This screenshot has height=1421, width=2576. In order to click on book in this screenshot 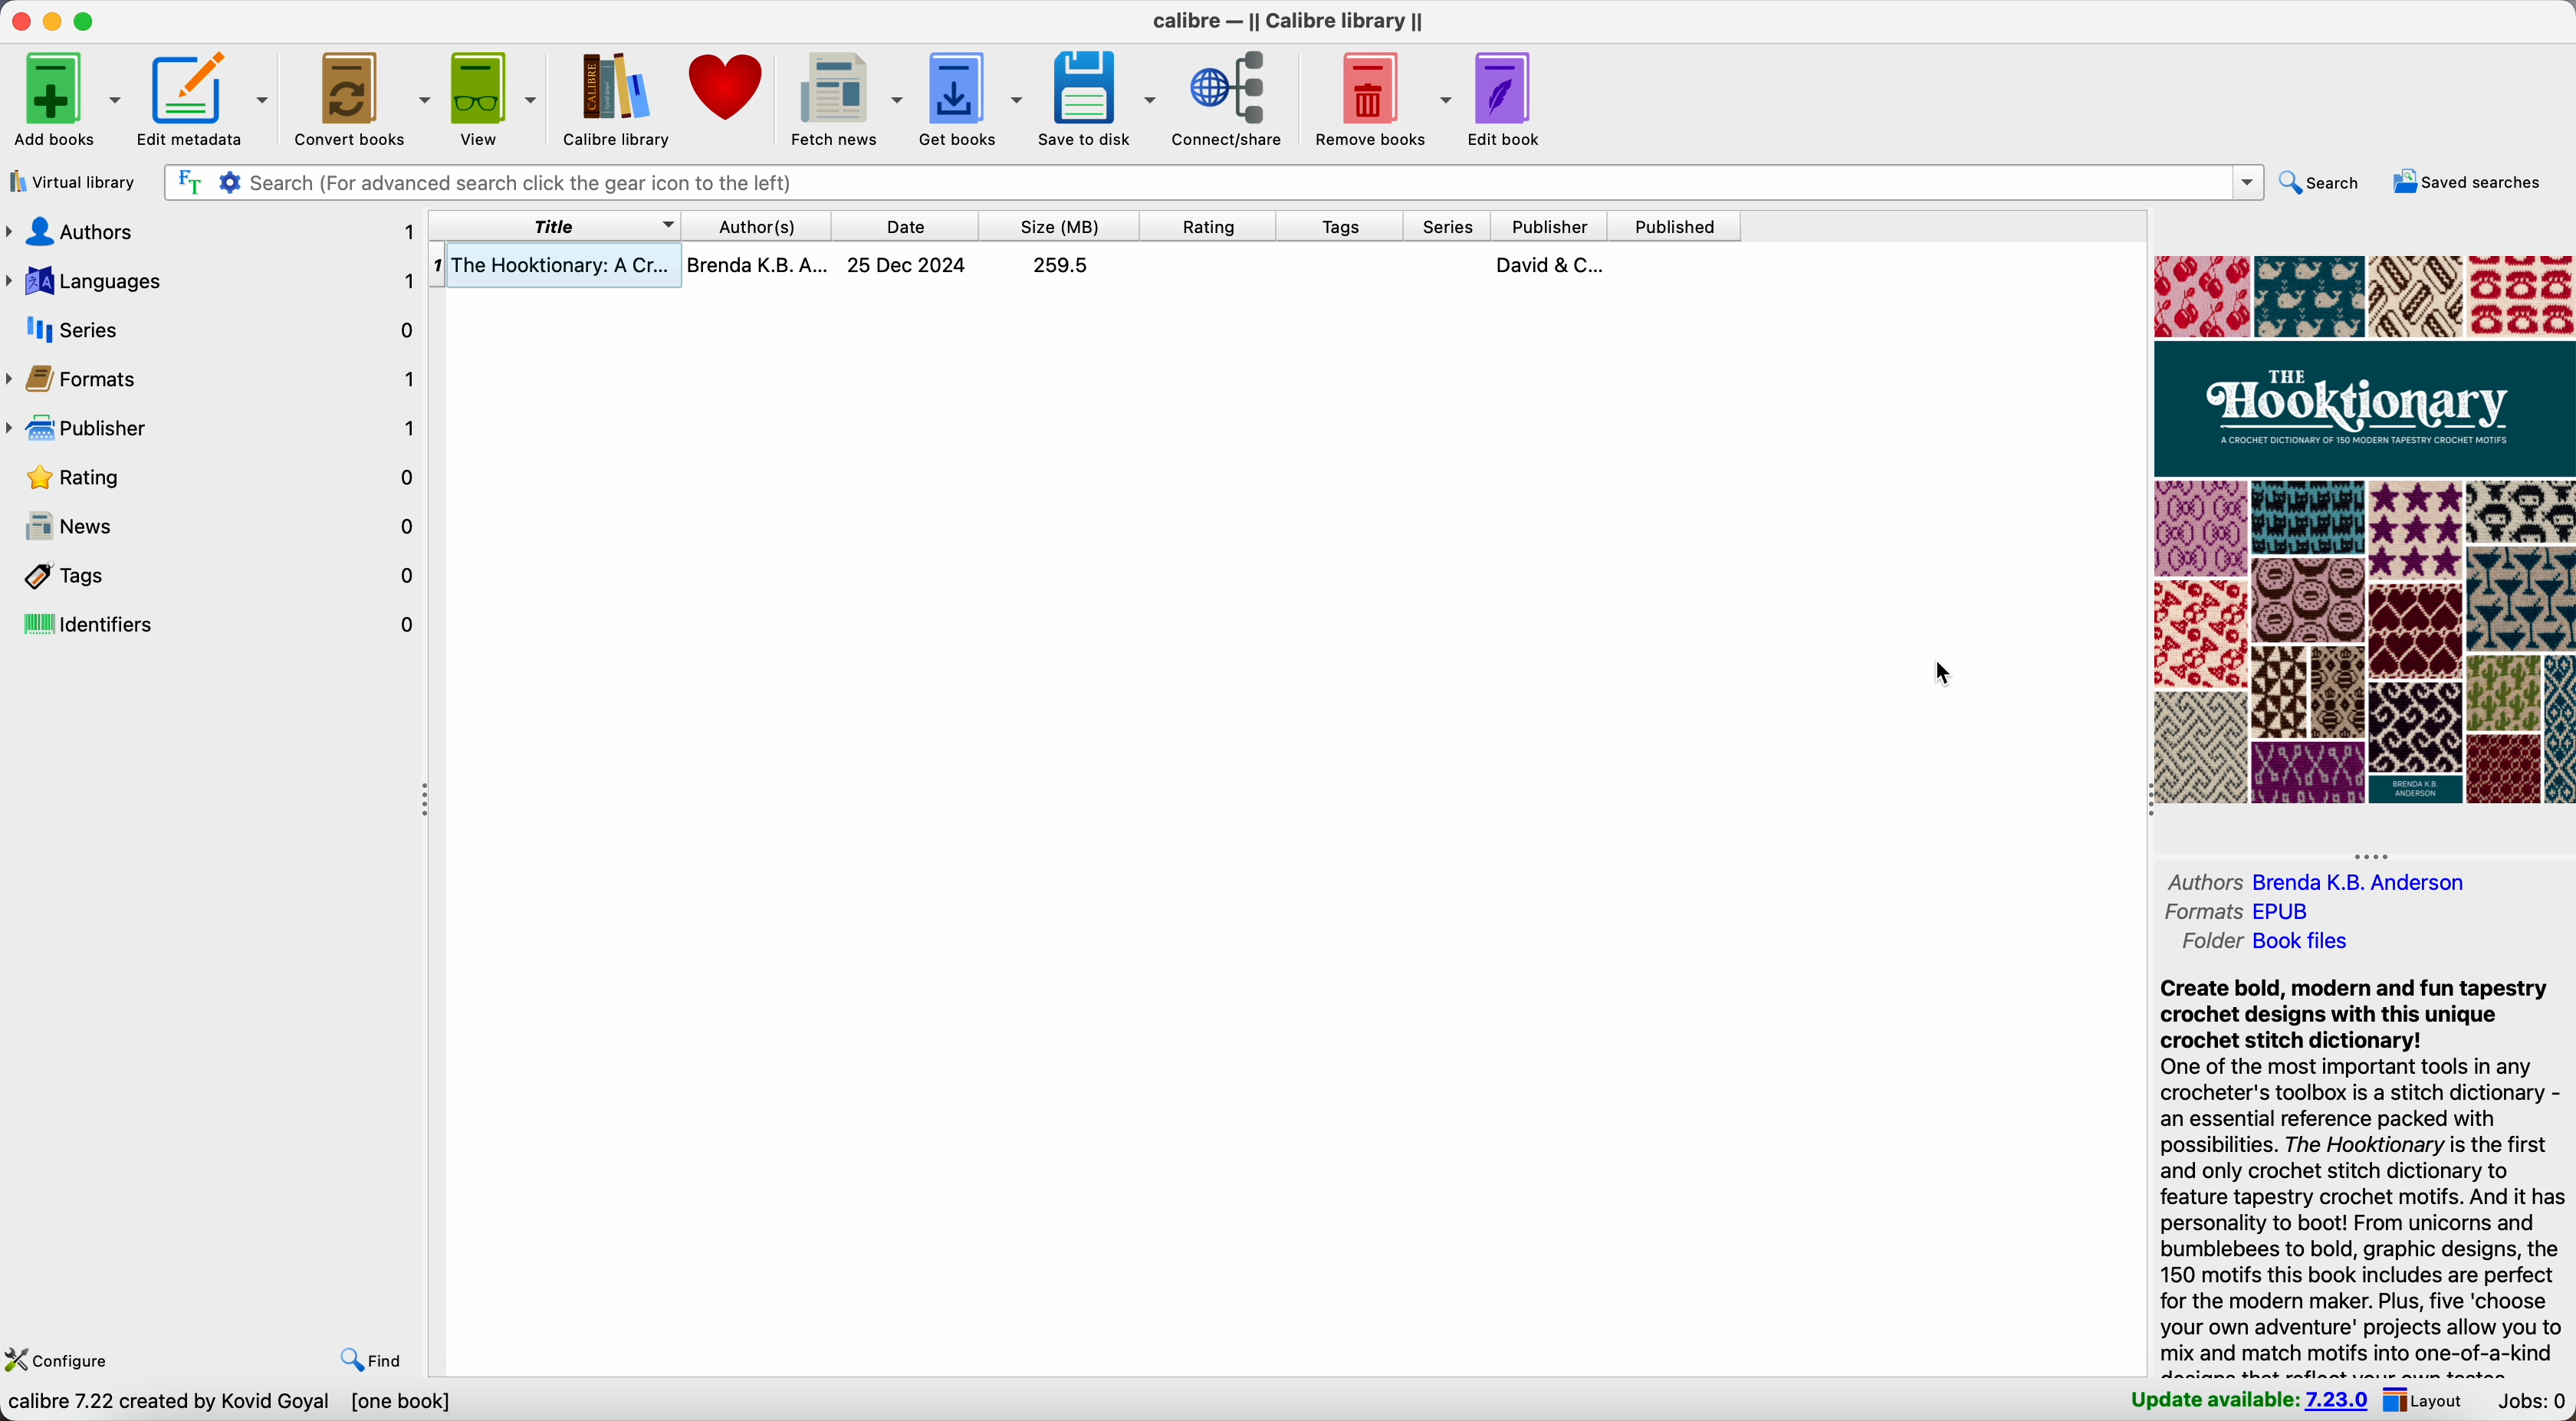, I will do `click(1085, 270)`.